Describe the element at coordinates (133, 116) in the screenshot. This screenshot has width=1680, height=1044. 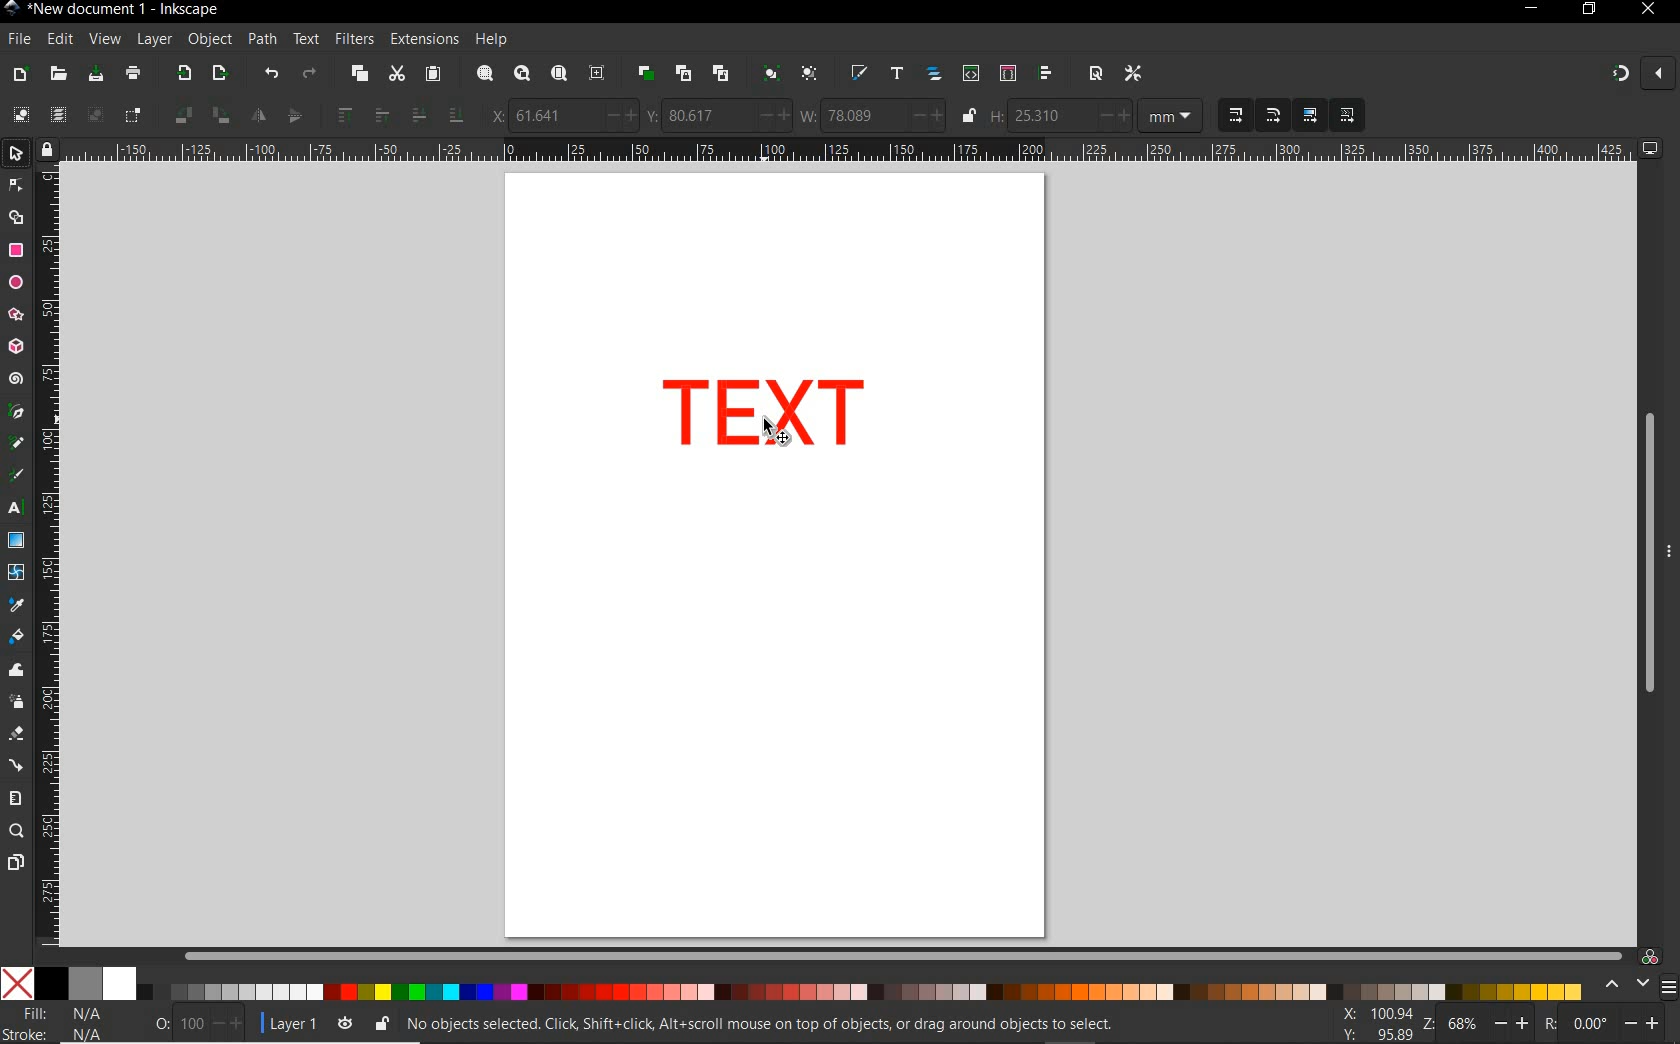
I see `toggle selection box to select all touched objects` at that location.